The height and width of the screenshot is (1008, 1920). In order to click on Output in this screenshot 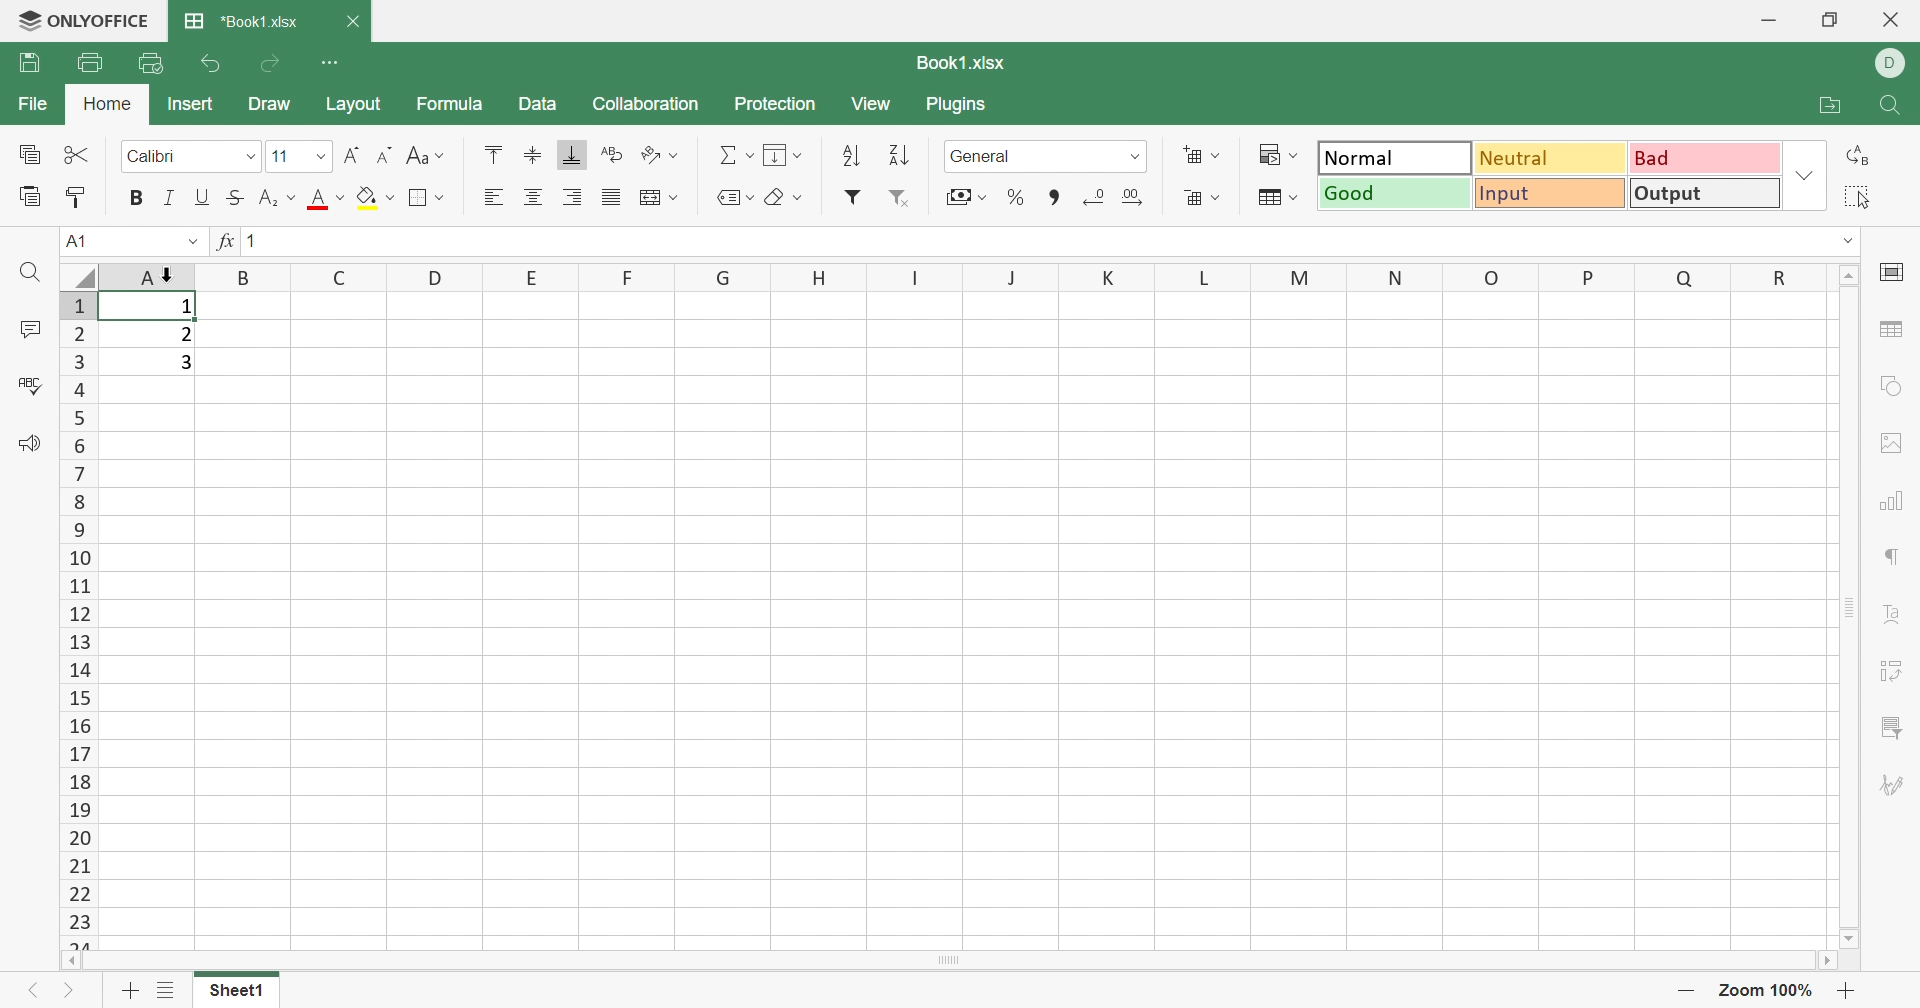, I will do `click(1705, 192)`.